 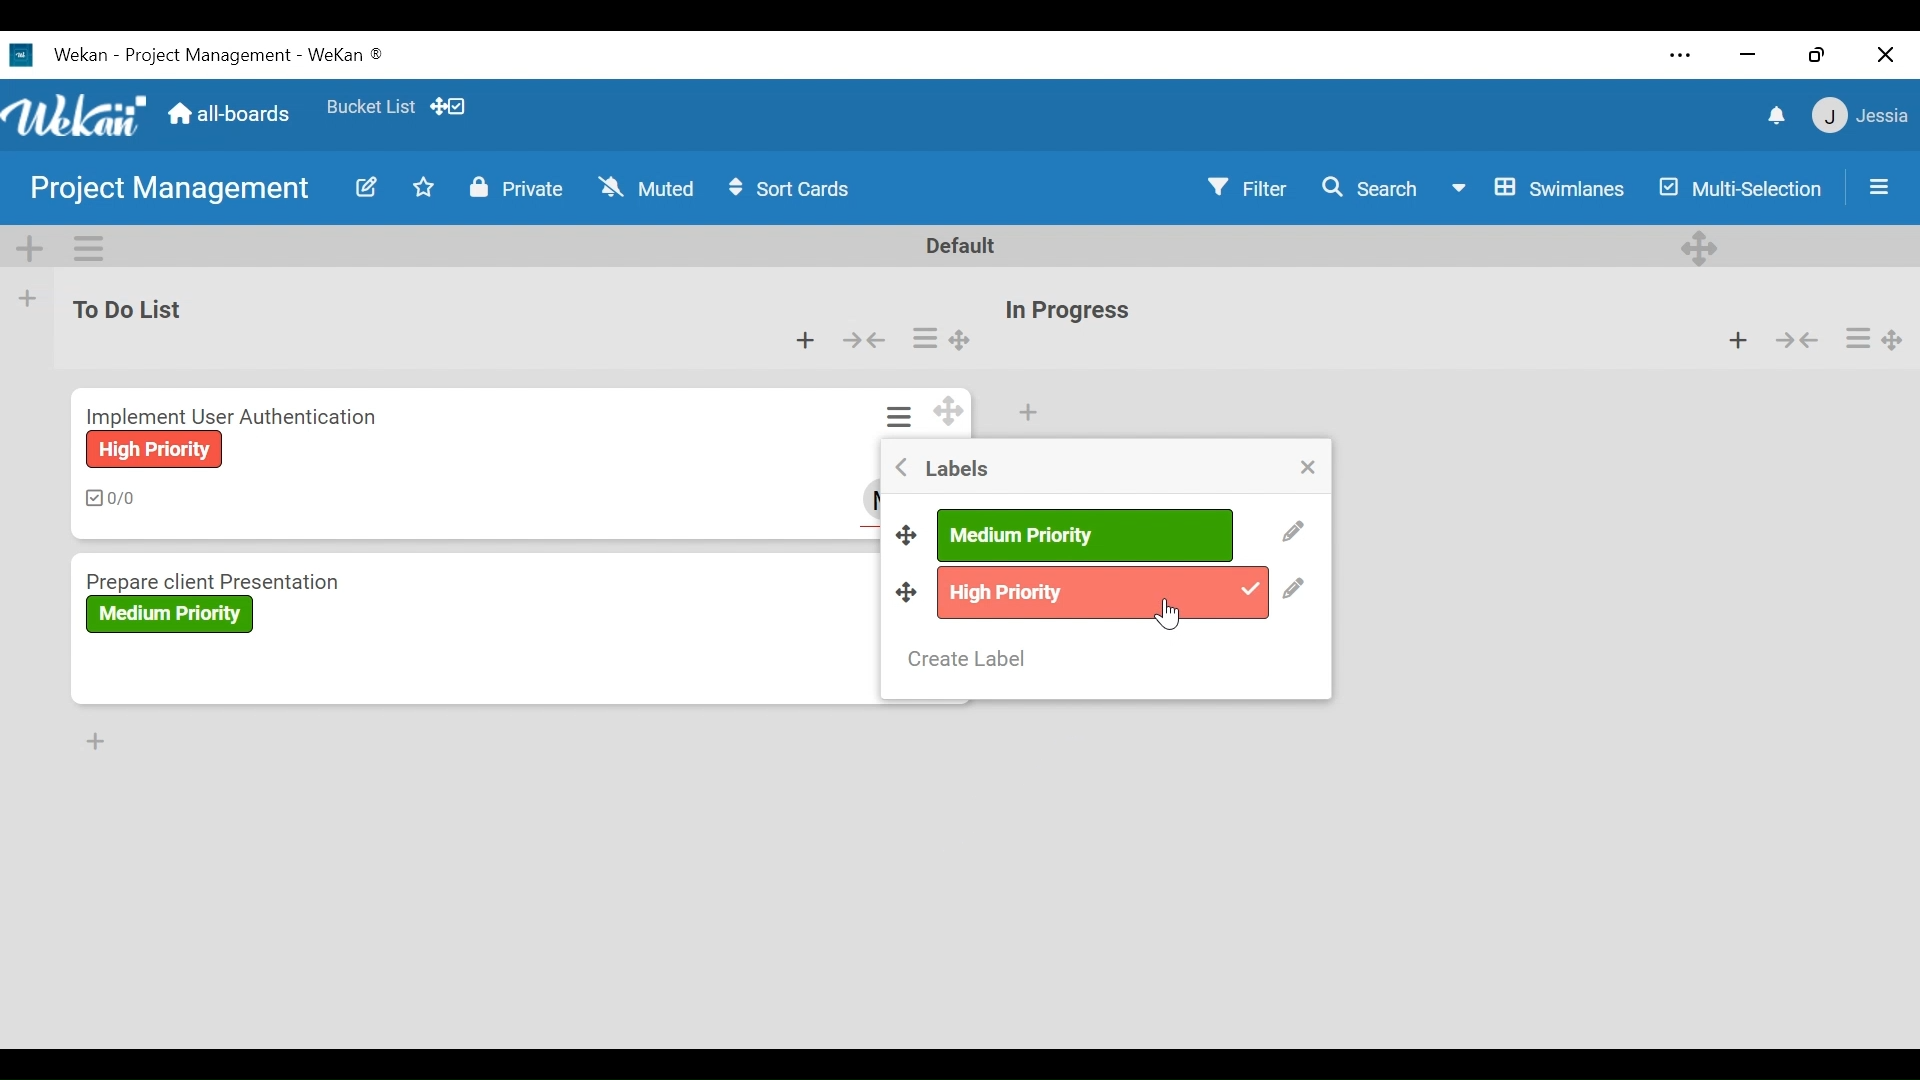 I want to click on Default, so click(x=962, y=246).